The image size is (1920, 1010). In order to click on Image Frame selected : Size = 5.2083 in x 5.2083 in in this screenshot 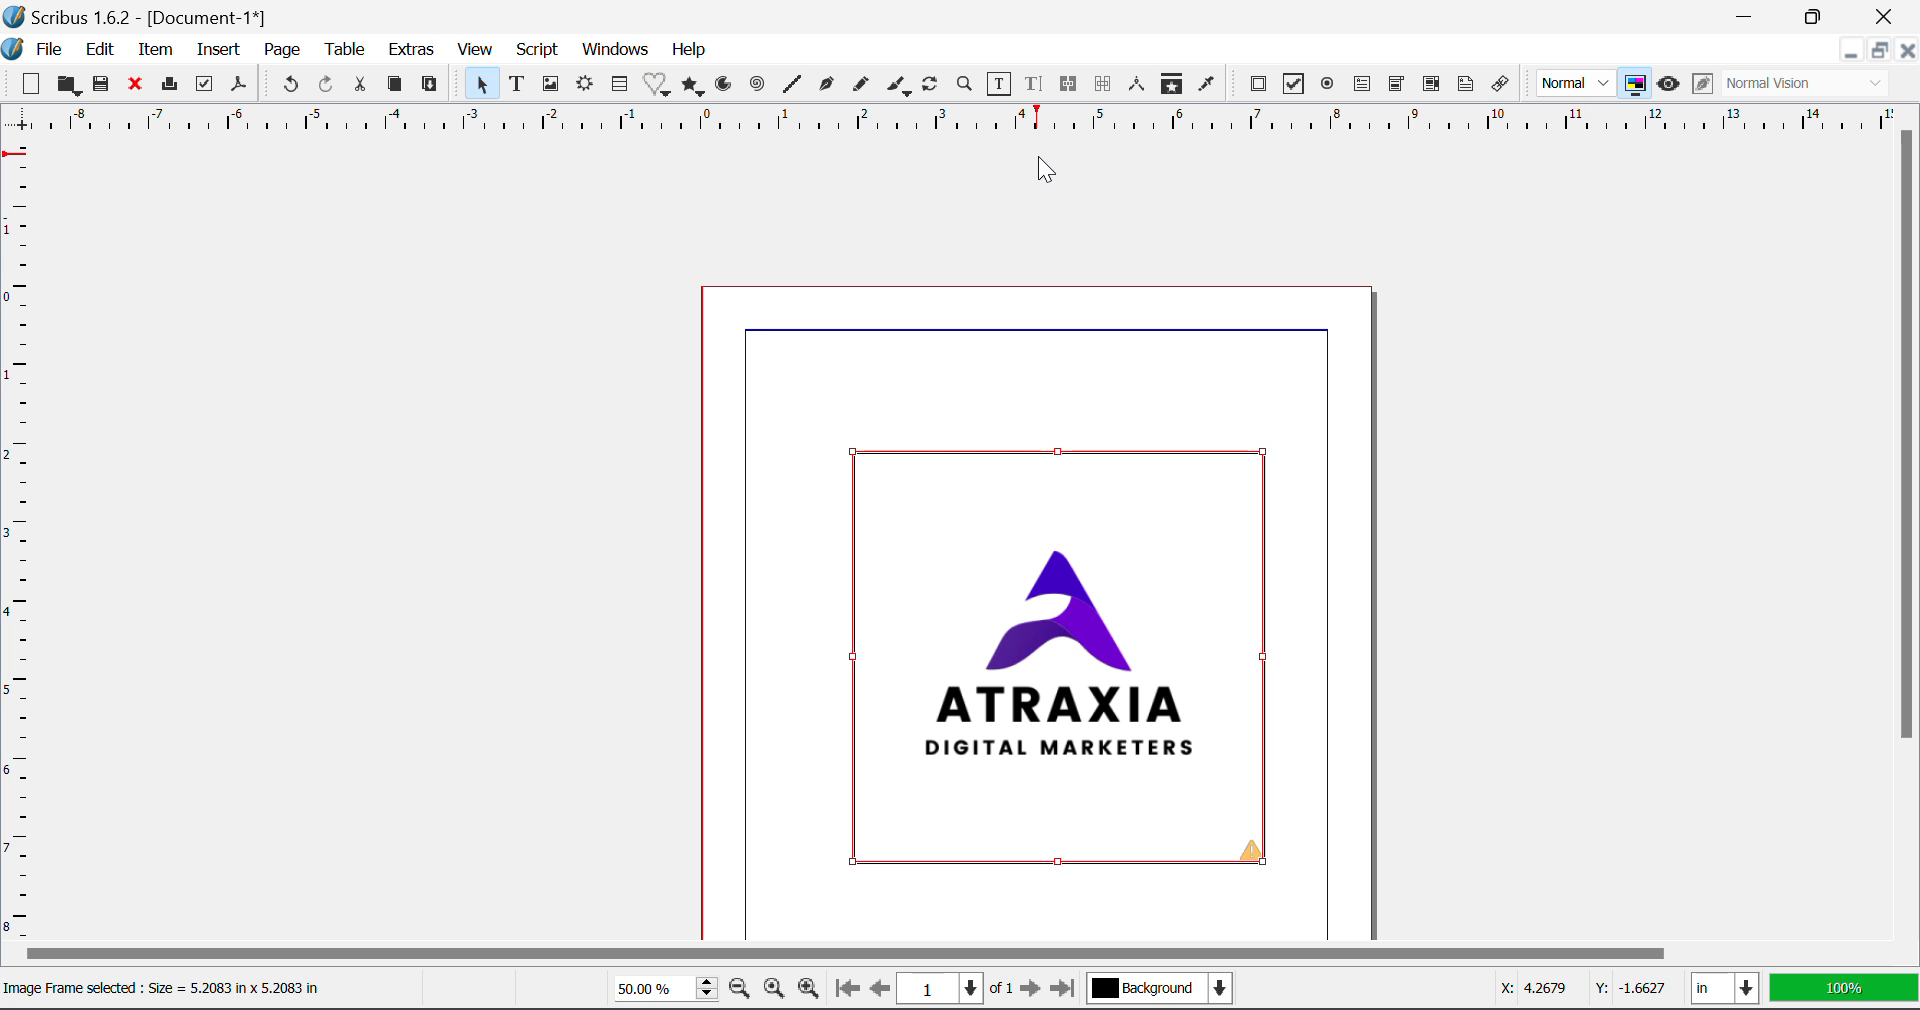, I will do `click(173, 985)`.